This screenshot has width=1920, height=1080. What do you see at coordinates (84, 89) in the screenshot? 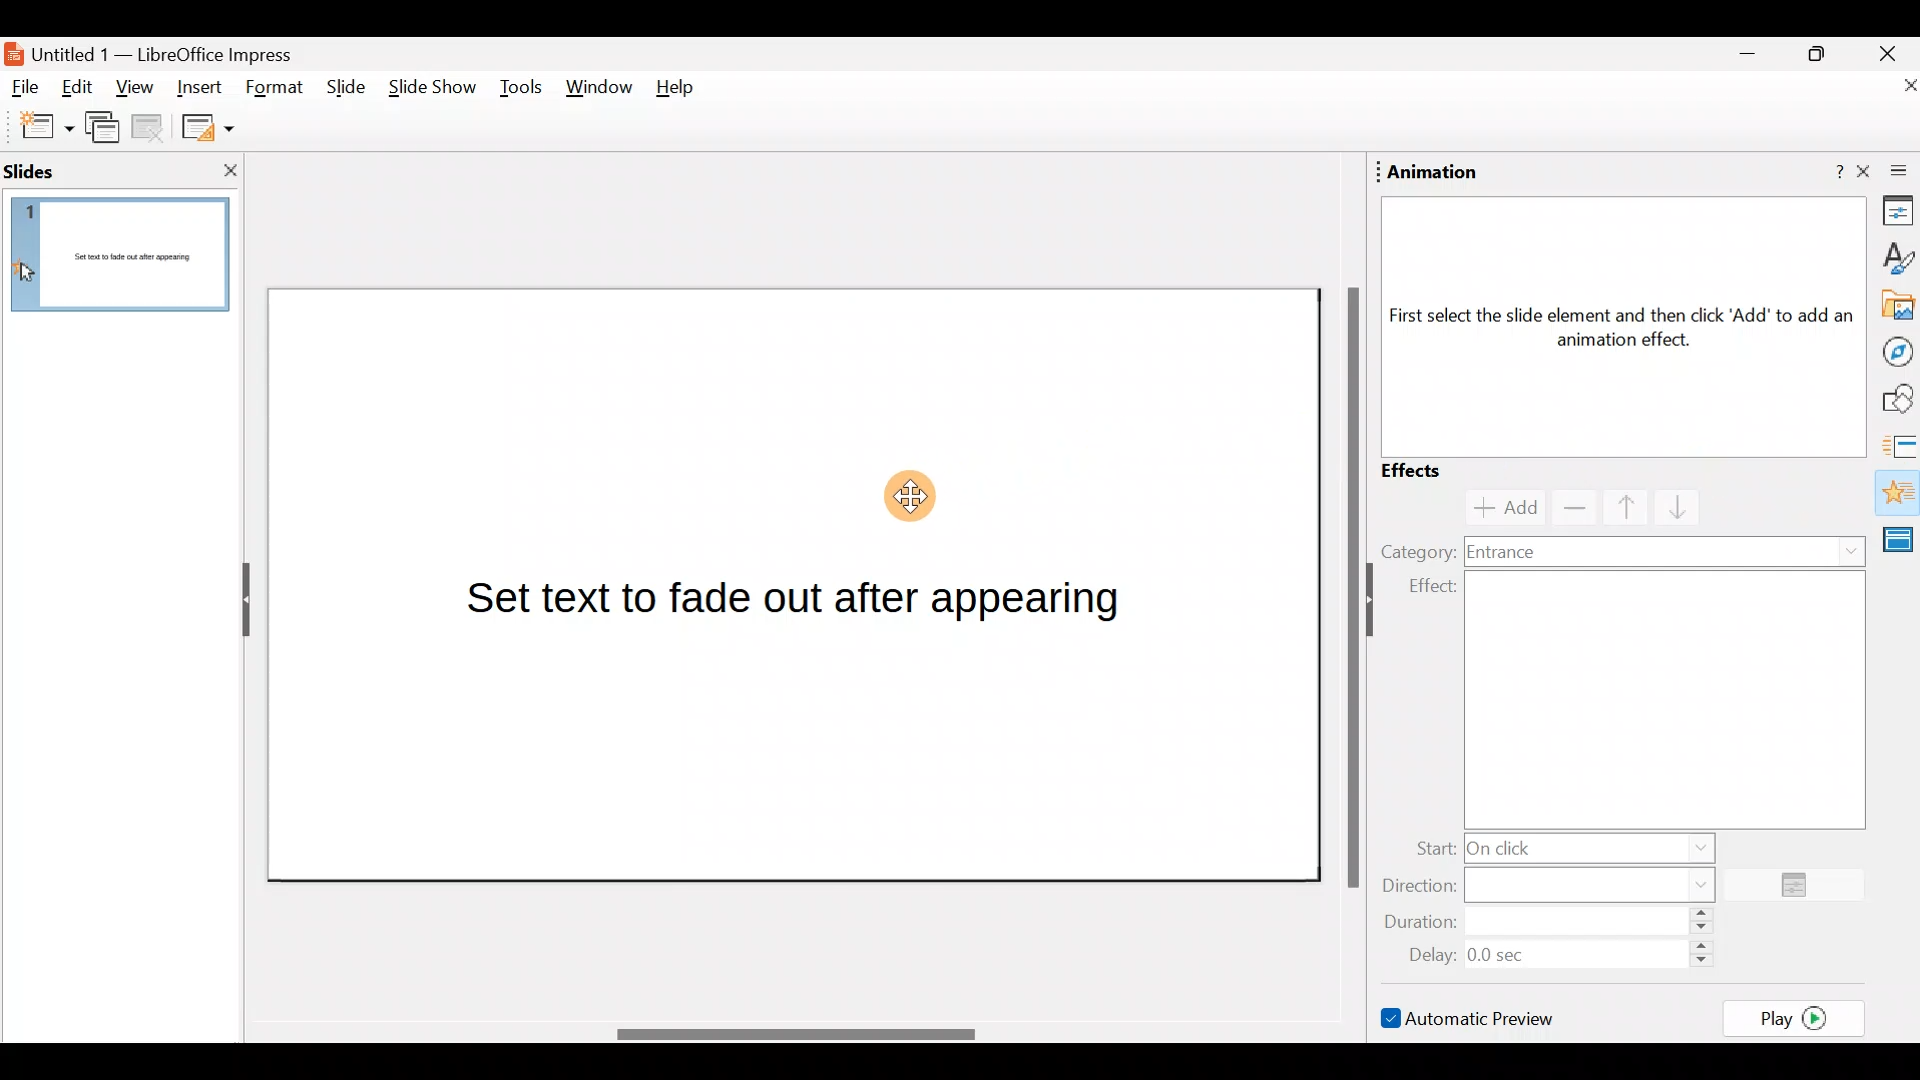
I see `Edit` at bounding box center [84, 89].